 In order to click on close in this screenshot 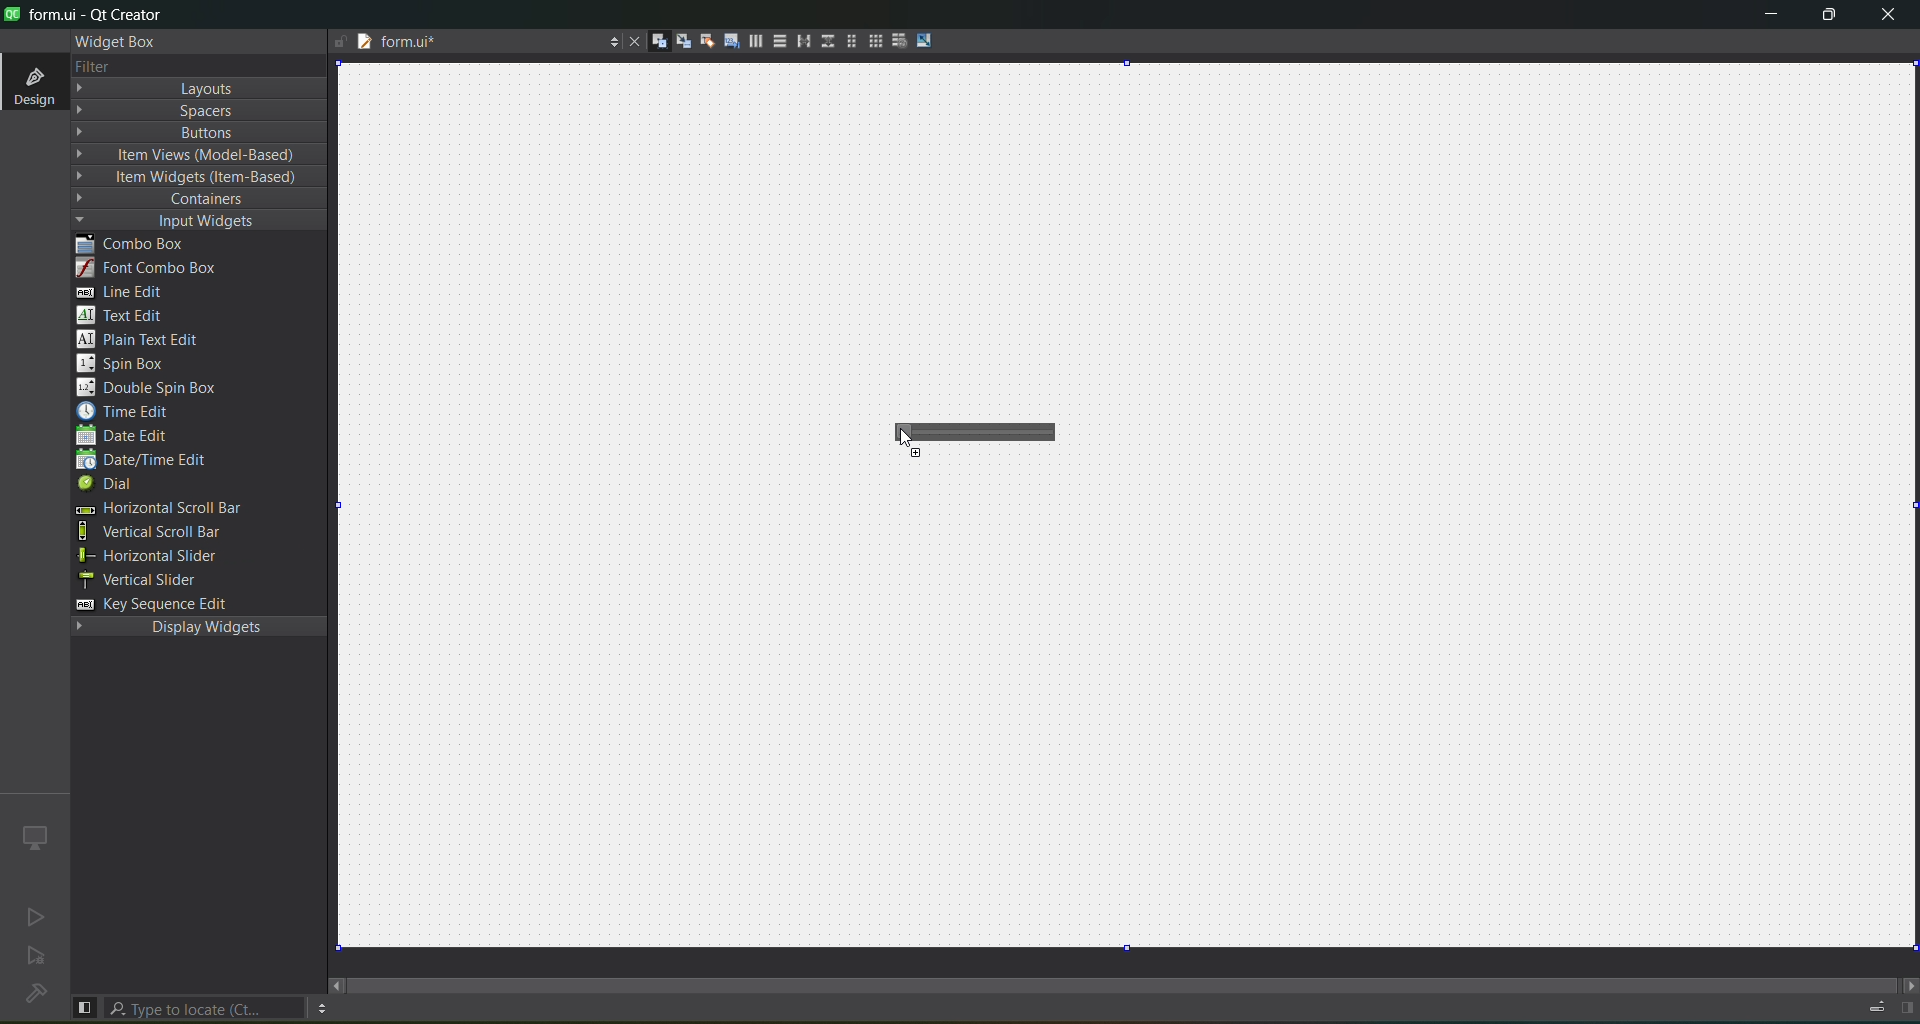, I will do `click(1890, 16)`.